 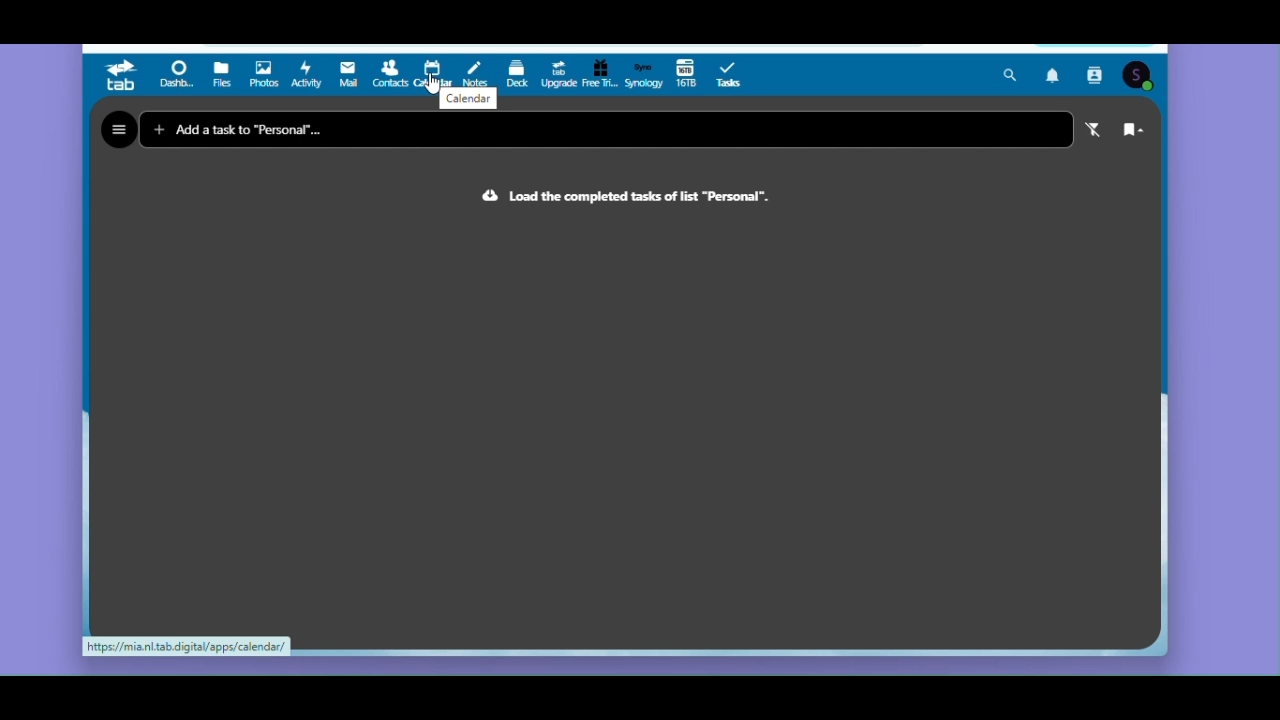 I want to click on Account icon, so click(x=1138, y=76).